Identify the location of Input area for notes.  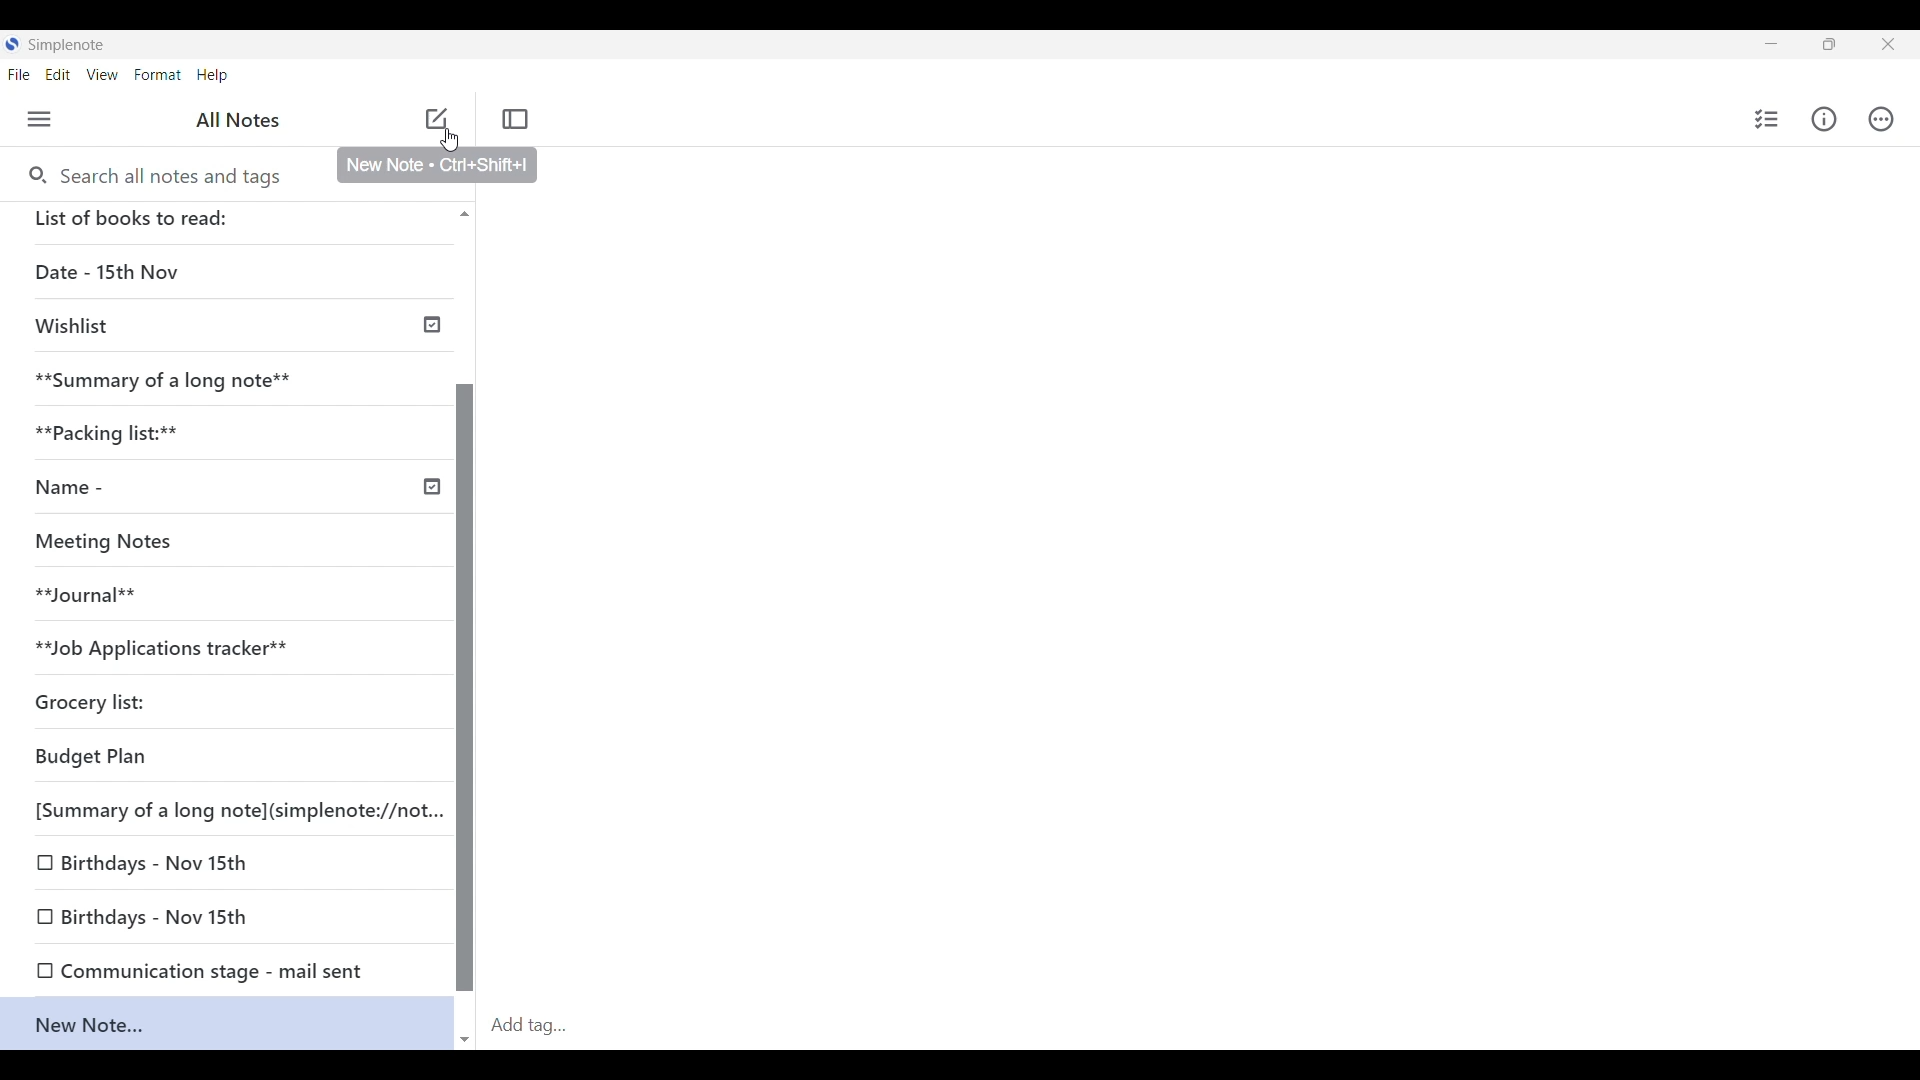
(1194, 591).